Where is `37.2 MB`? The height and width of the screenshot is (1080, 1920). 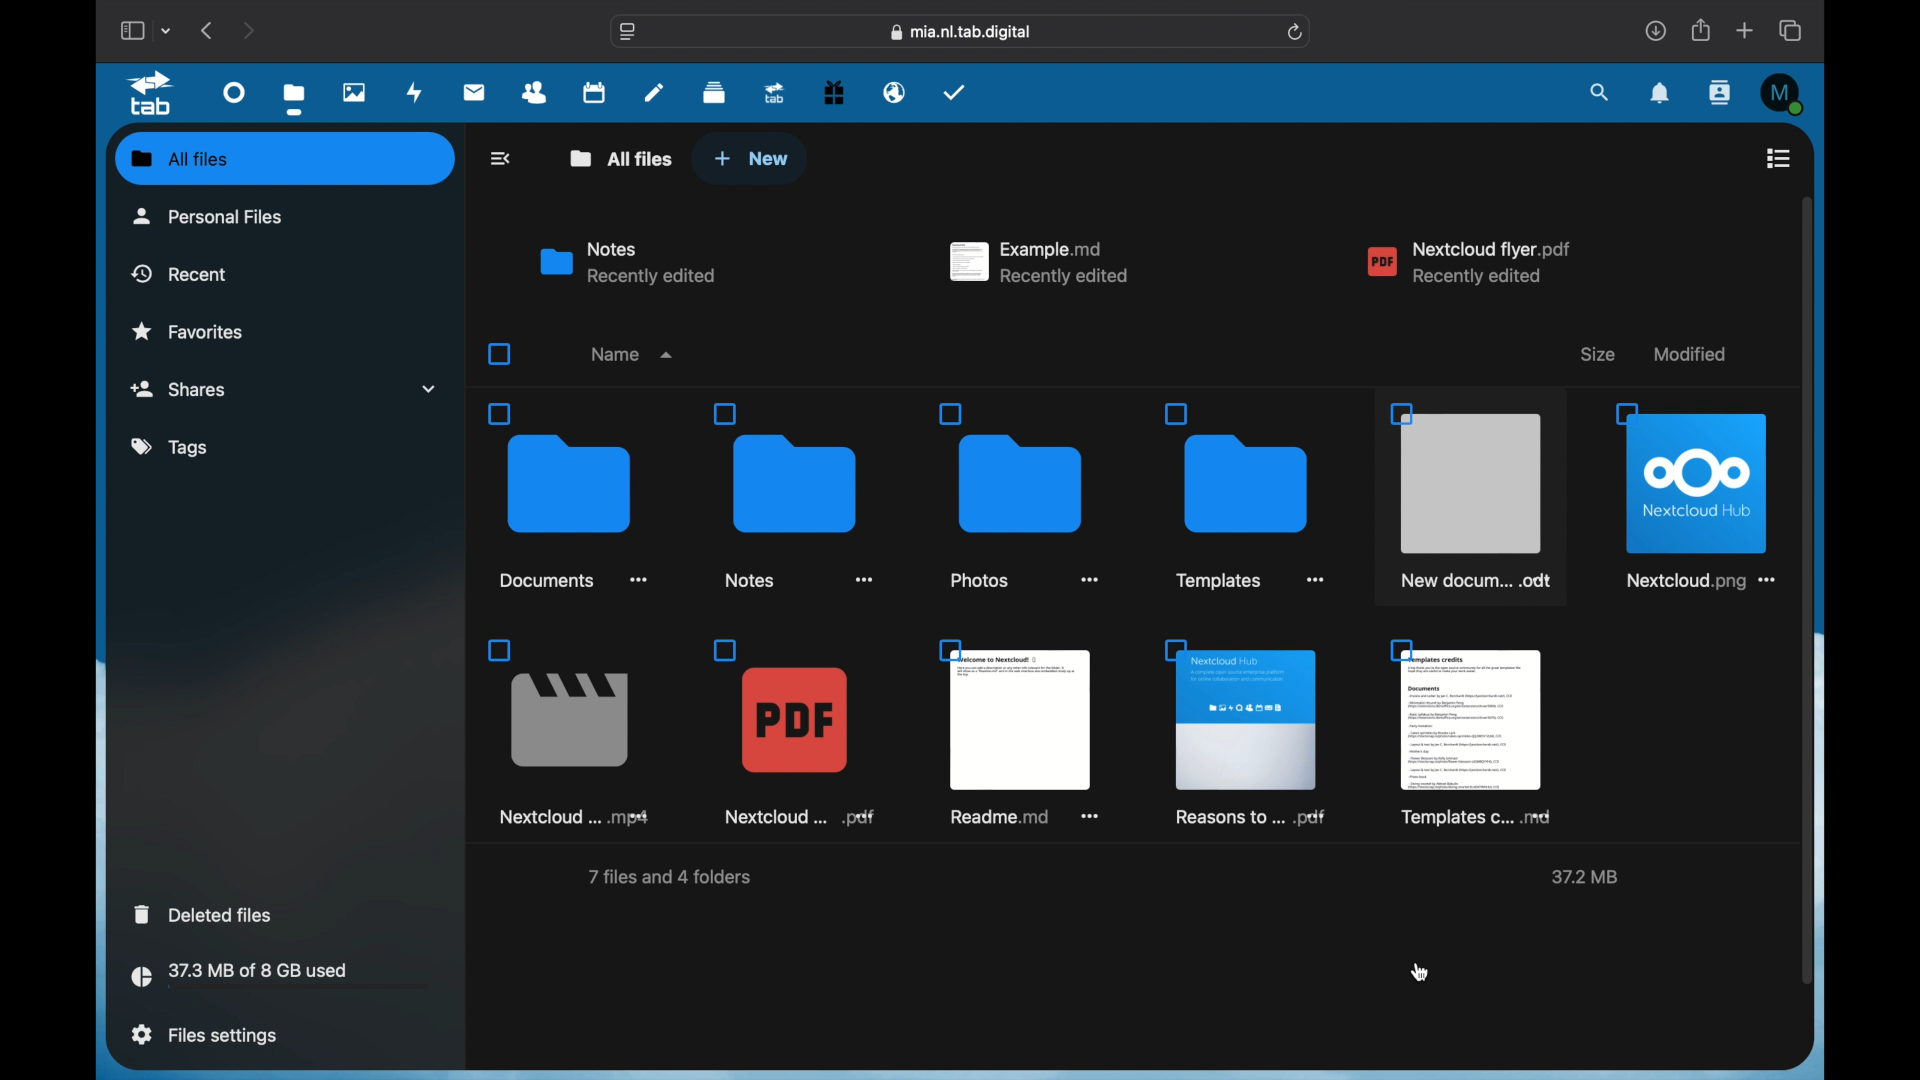
37.2 MB is located at coordinates (1589, 876).